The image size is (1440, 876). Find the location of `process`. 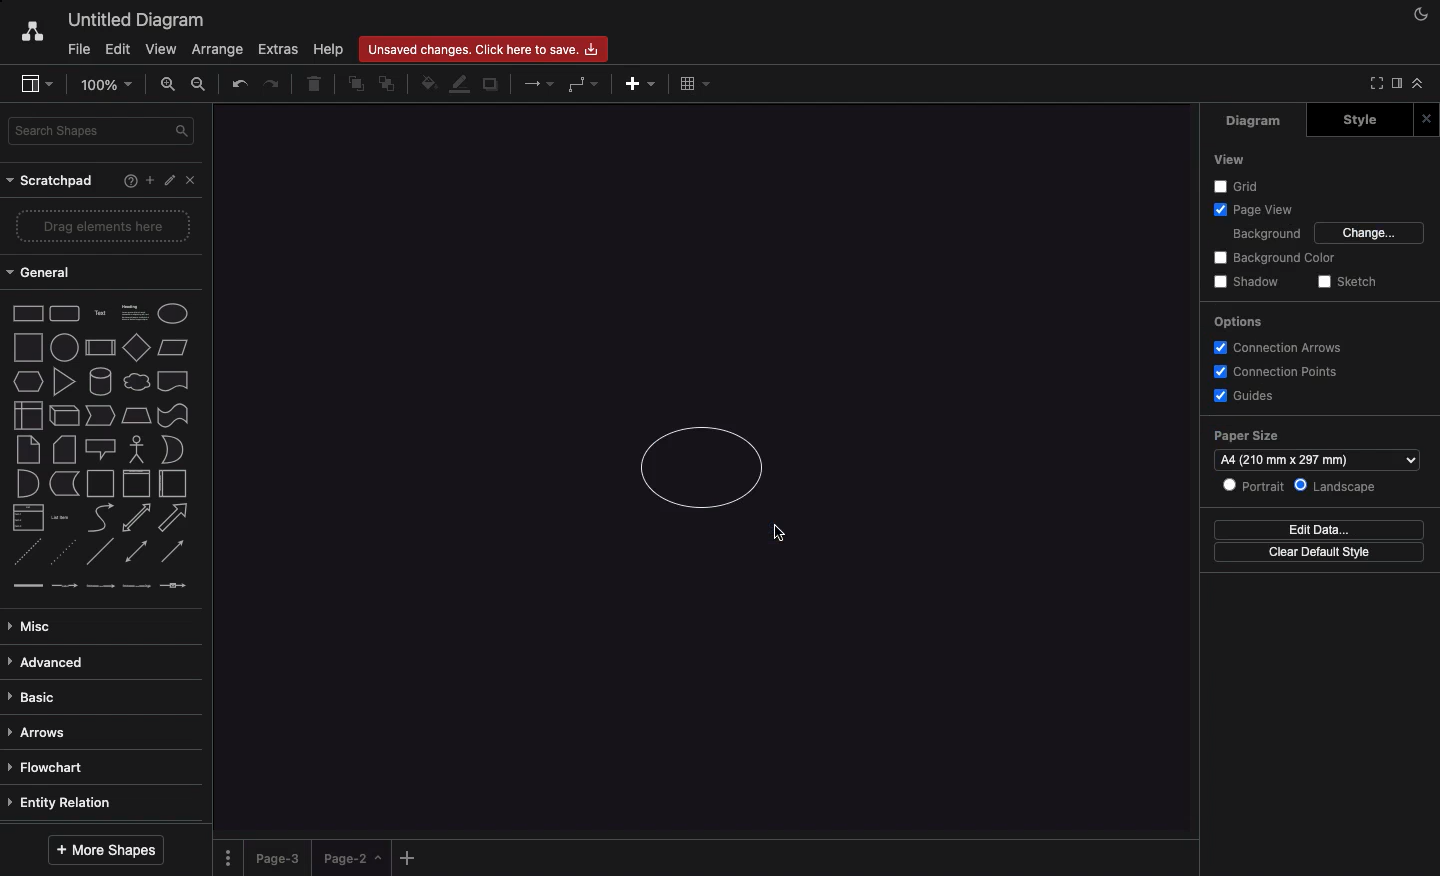

process is located at coordinates (100, 348).